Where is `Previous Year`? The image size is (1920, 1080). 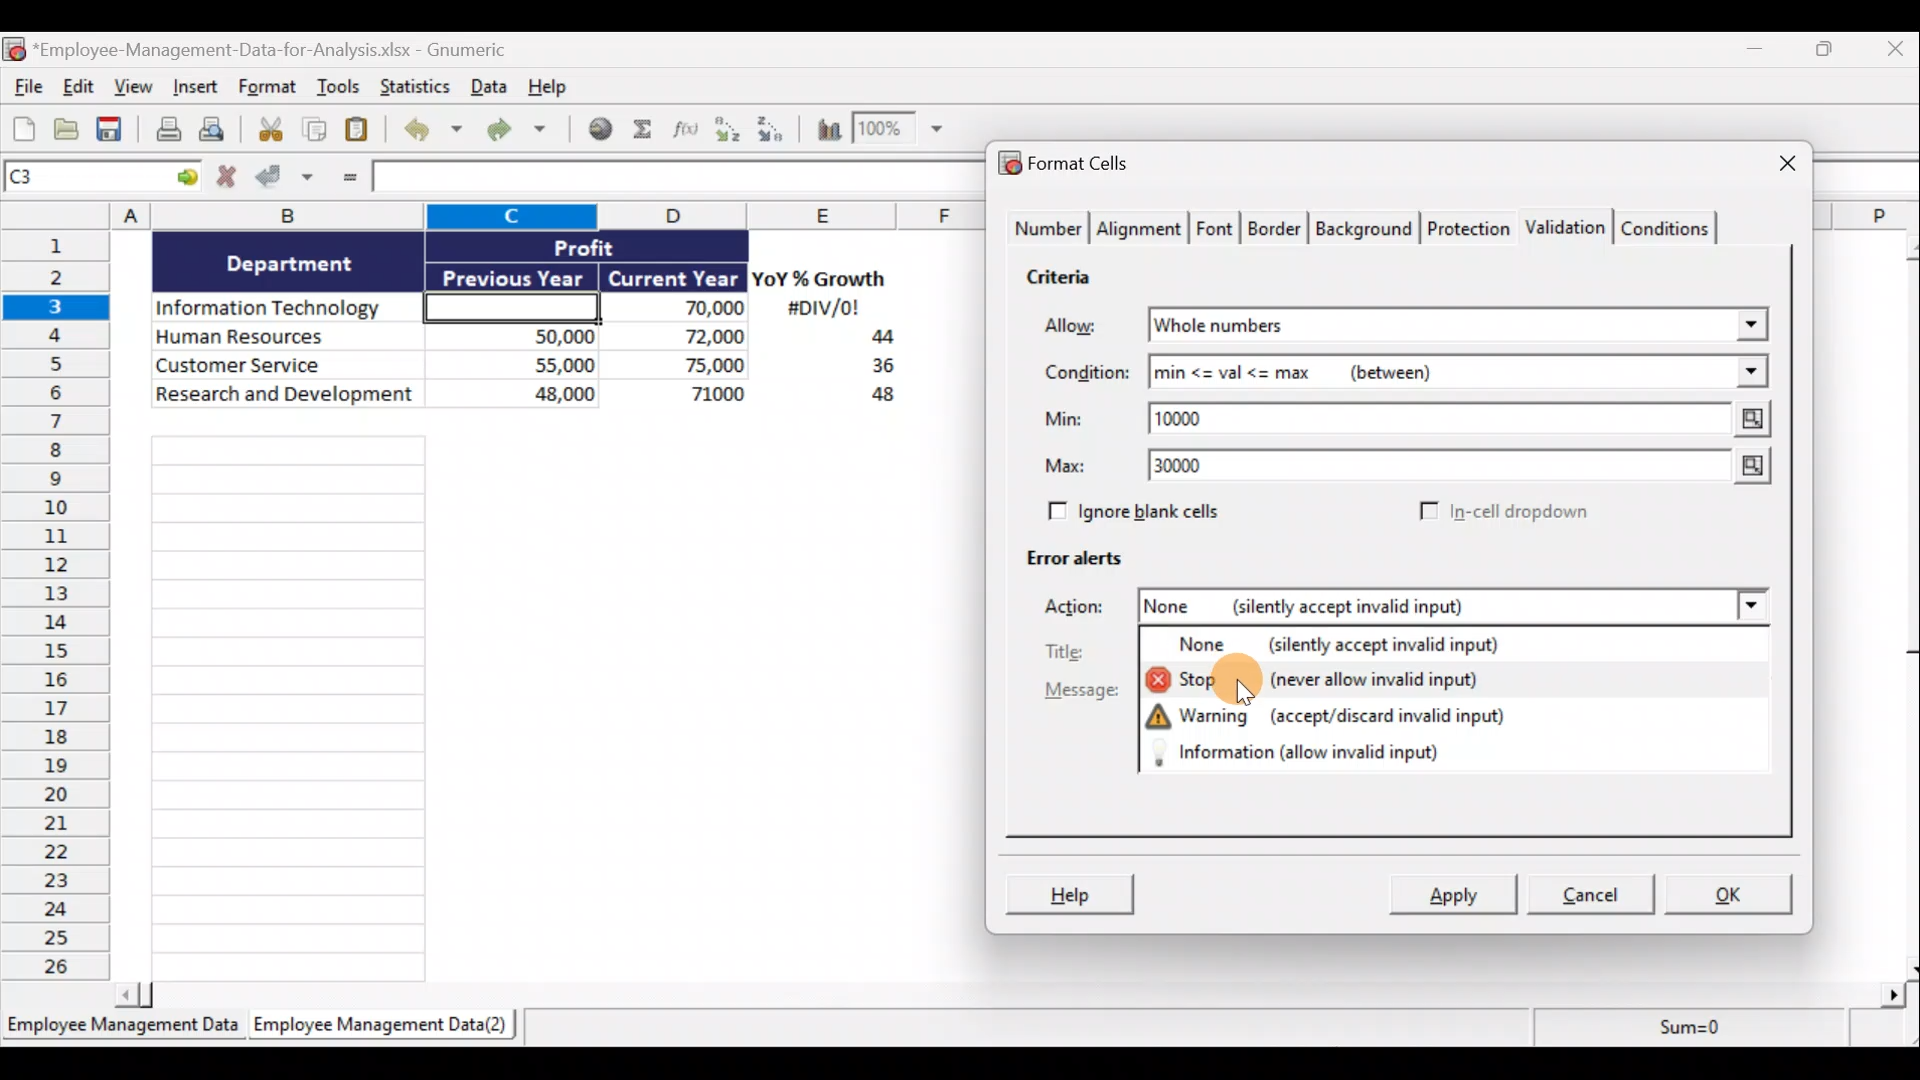
Previous Year is located at coordinates (514, 274).